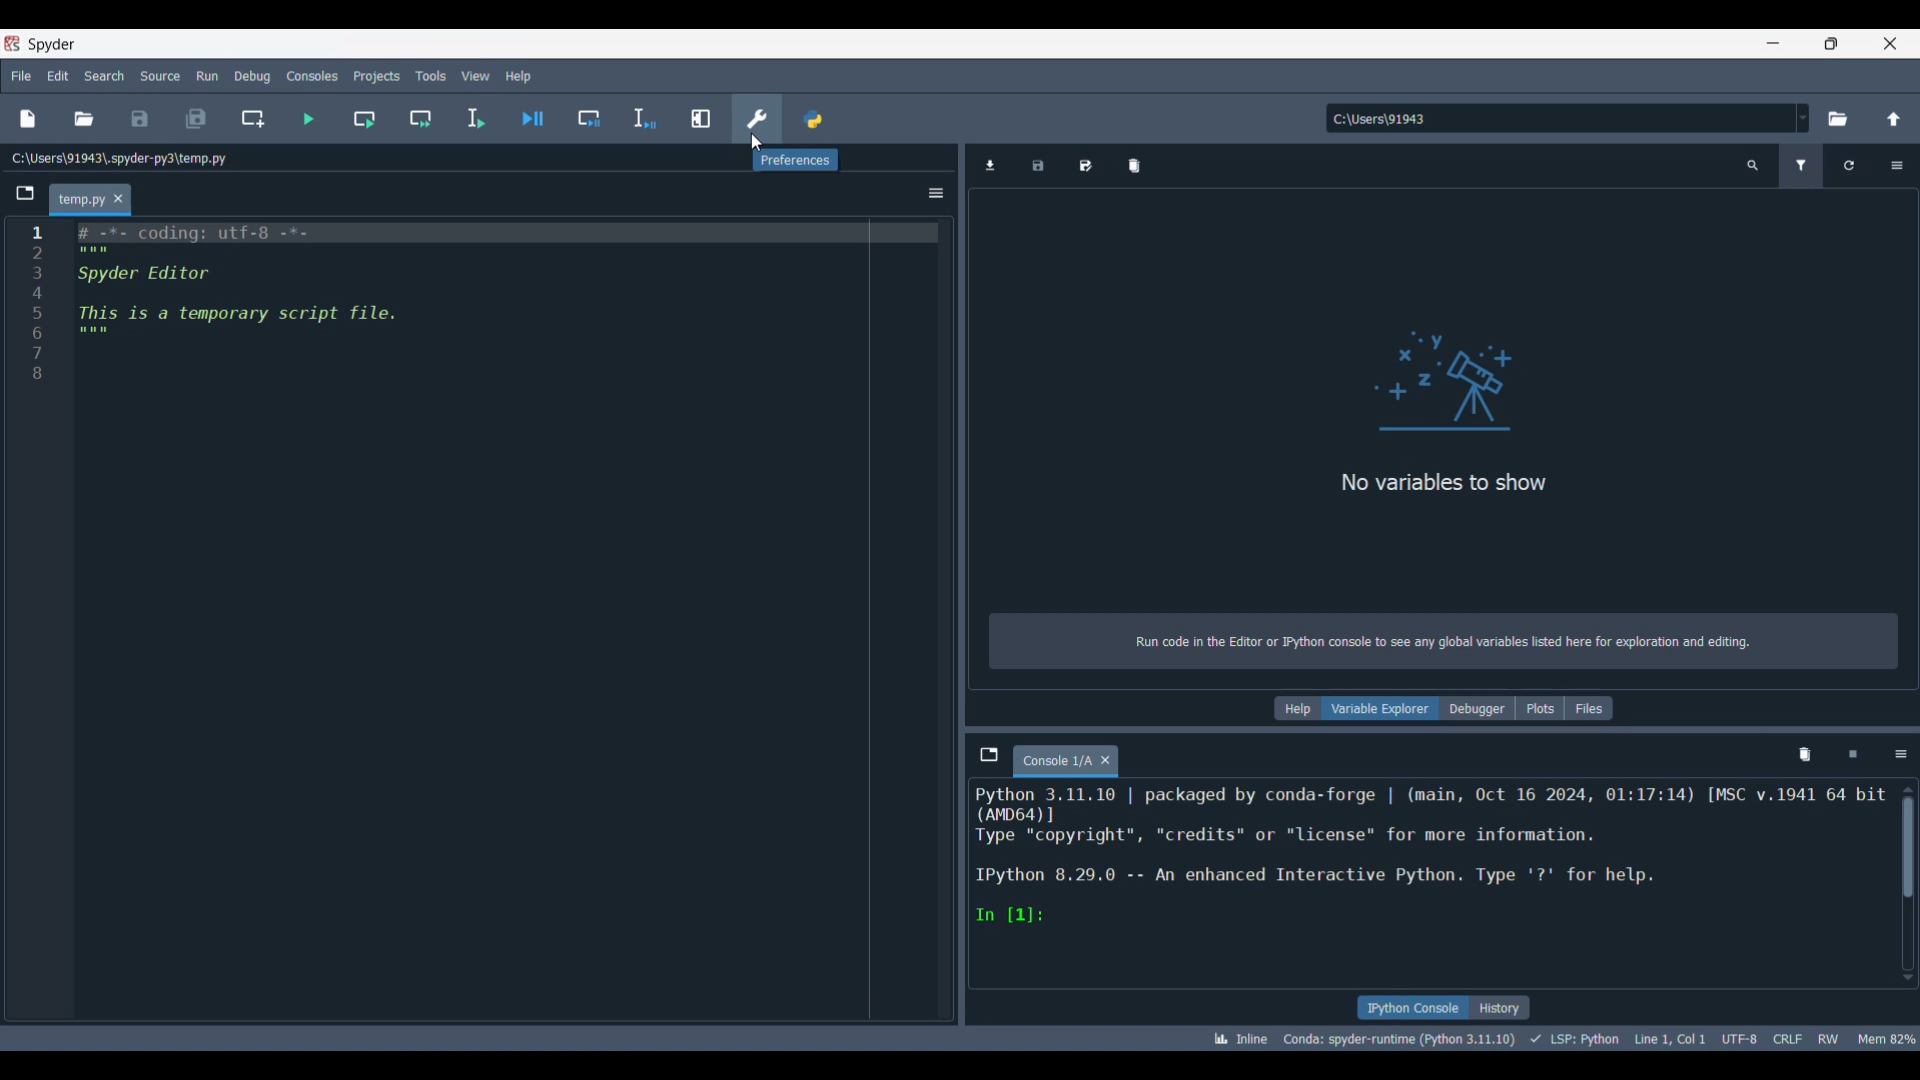  I want to click on File menu, so click(21, 76).